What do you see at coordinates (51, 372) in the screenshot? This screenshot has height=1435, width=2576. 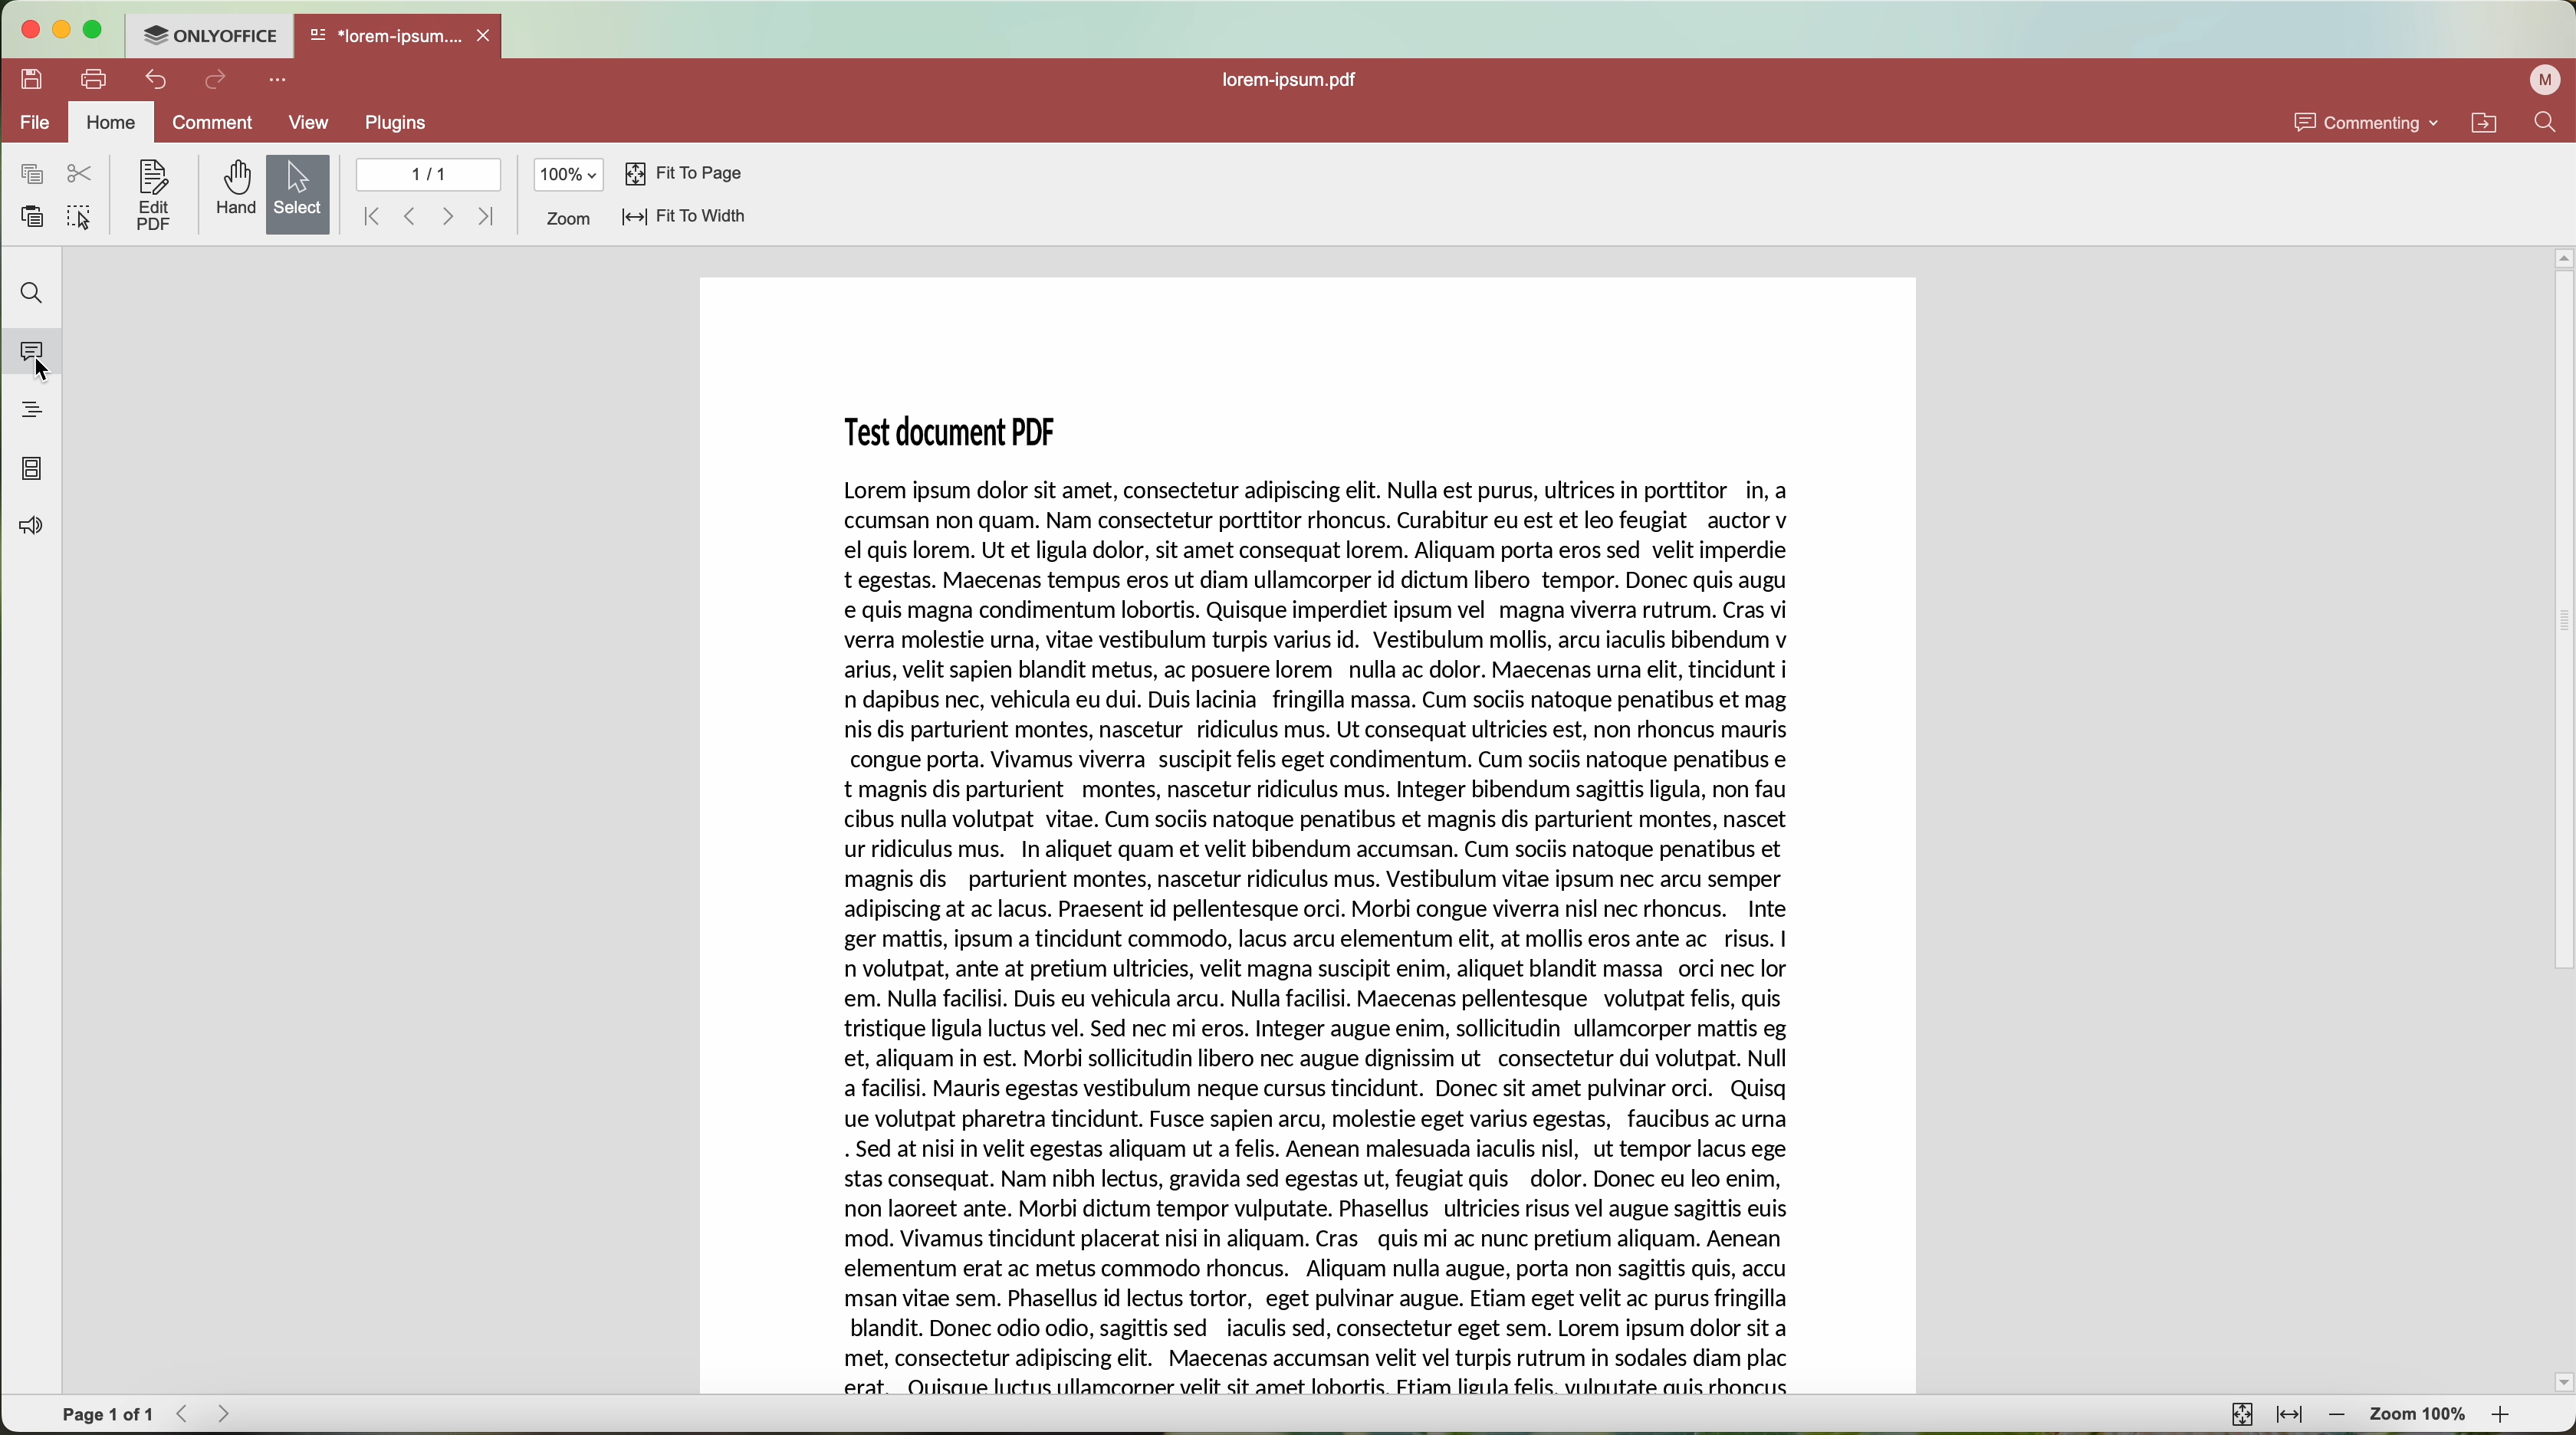 I see `cursor` at bounding box center [51, 372].